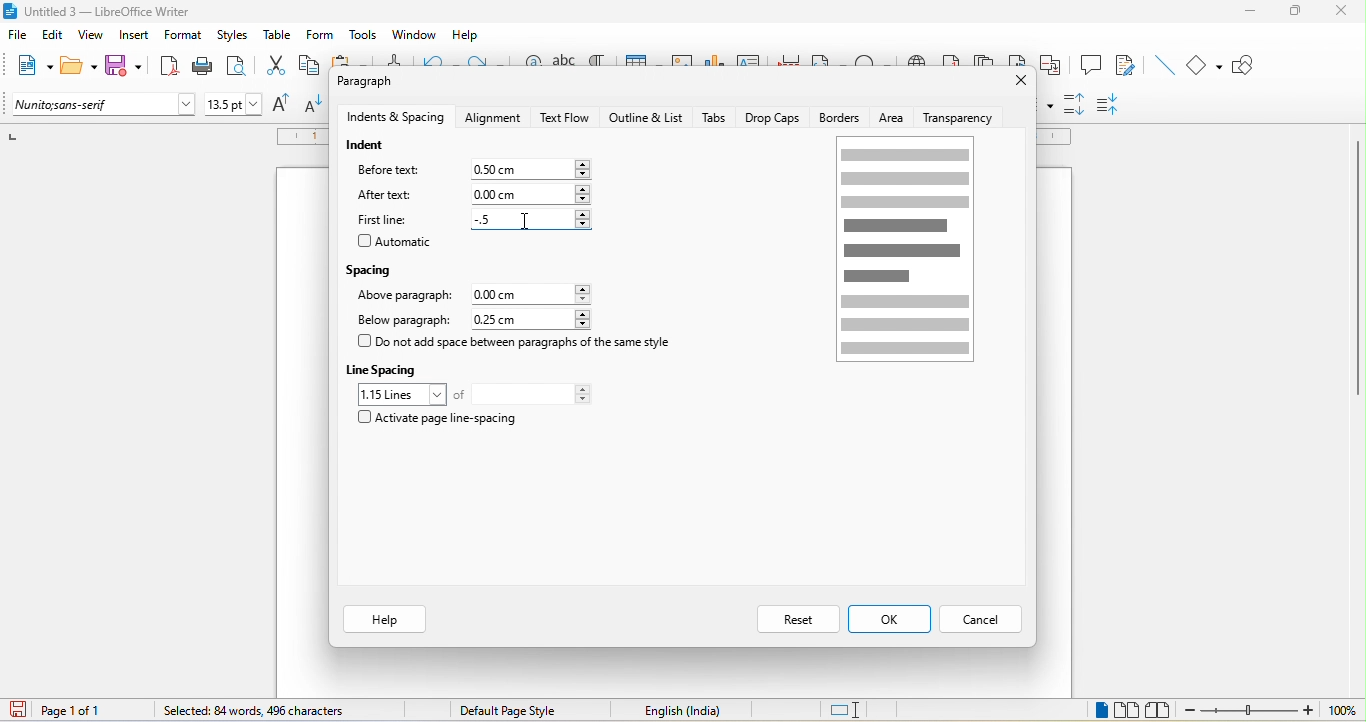  What do you see at coordinates (374, 85) in the screenshot?
I see `paragraph` at bounding box center [374, 85].